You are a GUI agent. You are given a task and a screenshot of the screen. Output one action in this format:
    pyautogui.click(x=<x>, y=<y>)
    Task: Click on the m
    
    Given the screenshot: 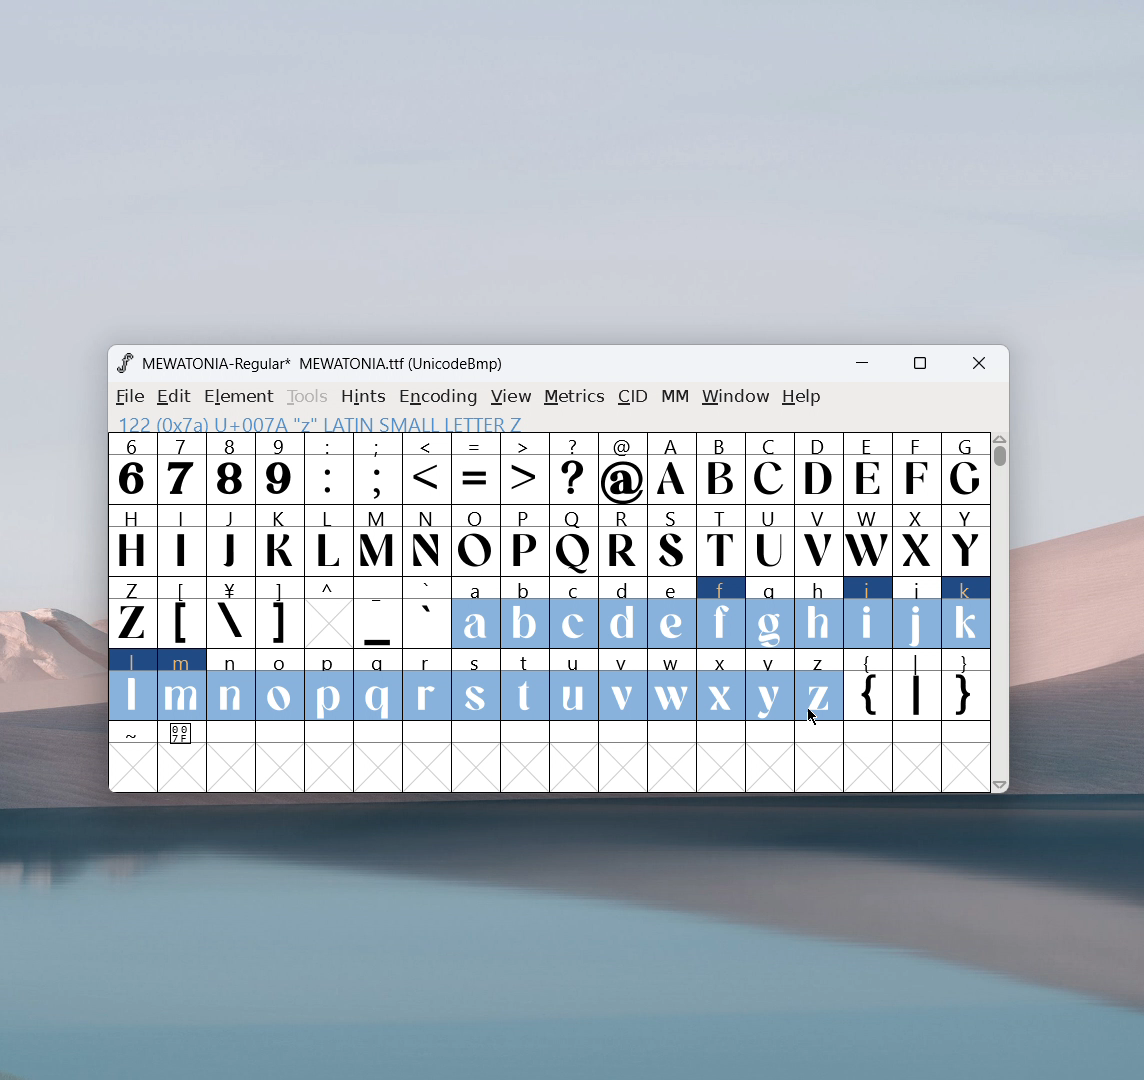 What is the action you would take?
    pyautogui.click(x=182, y=685)
    